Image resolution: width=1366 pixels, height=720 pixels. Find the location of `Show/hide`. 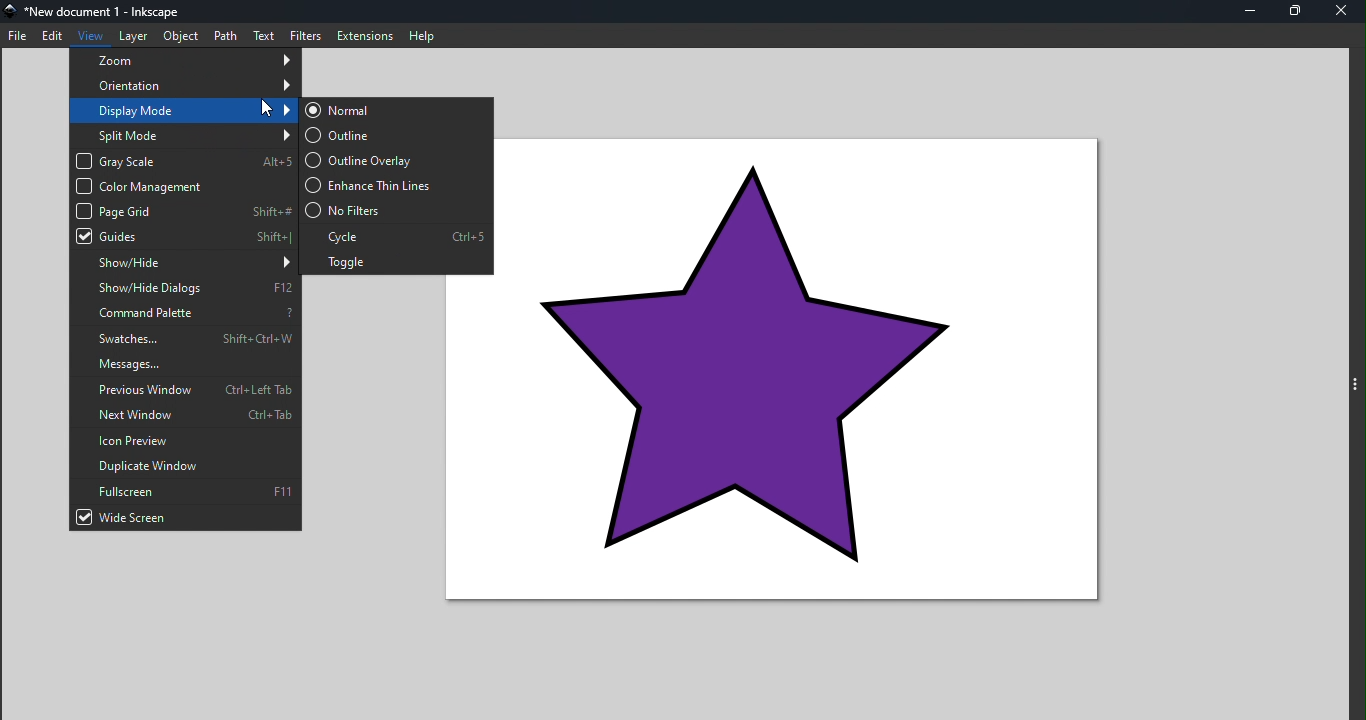

Show/hide is located at coordinates (183, 263).